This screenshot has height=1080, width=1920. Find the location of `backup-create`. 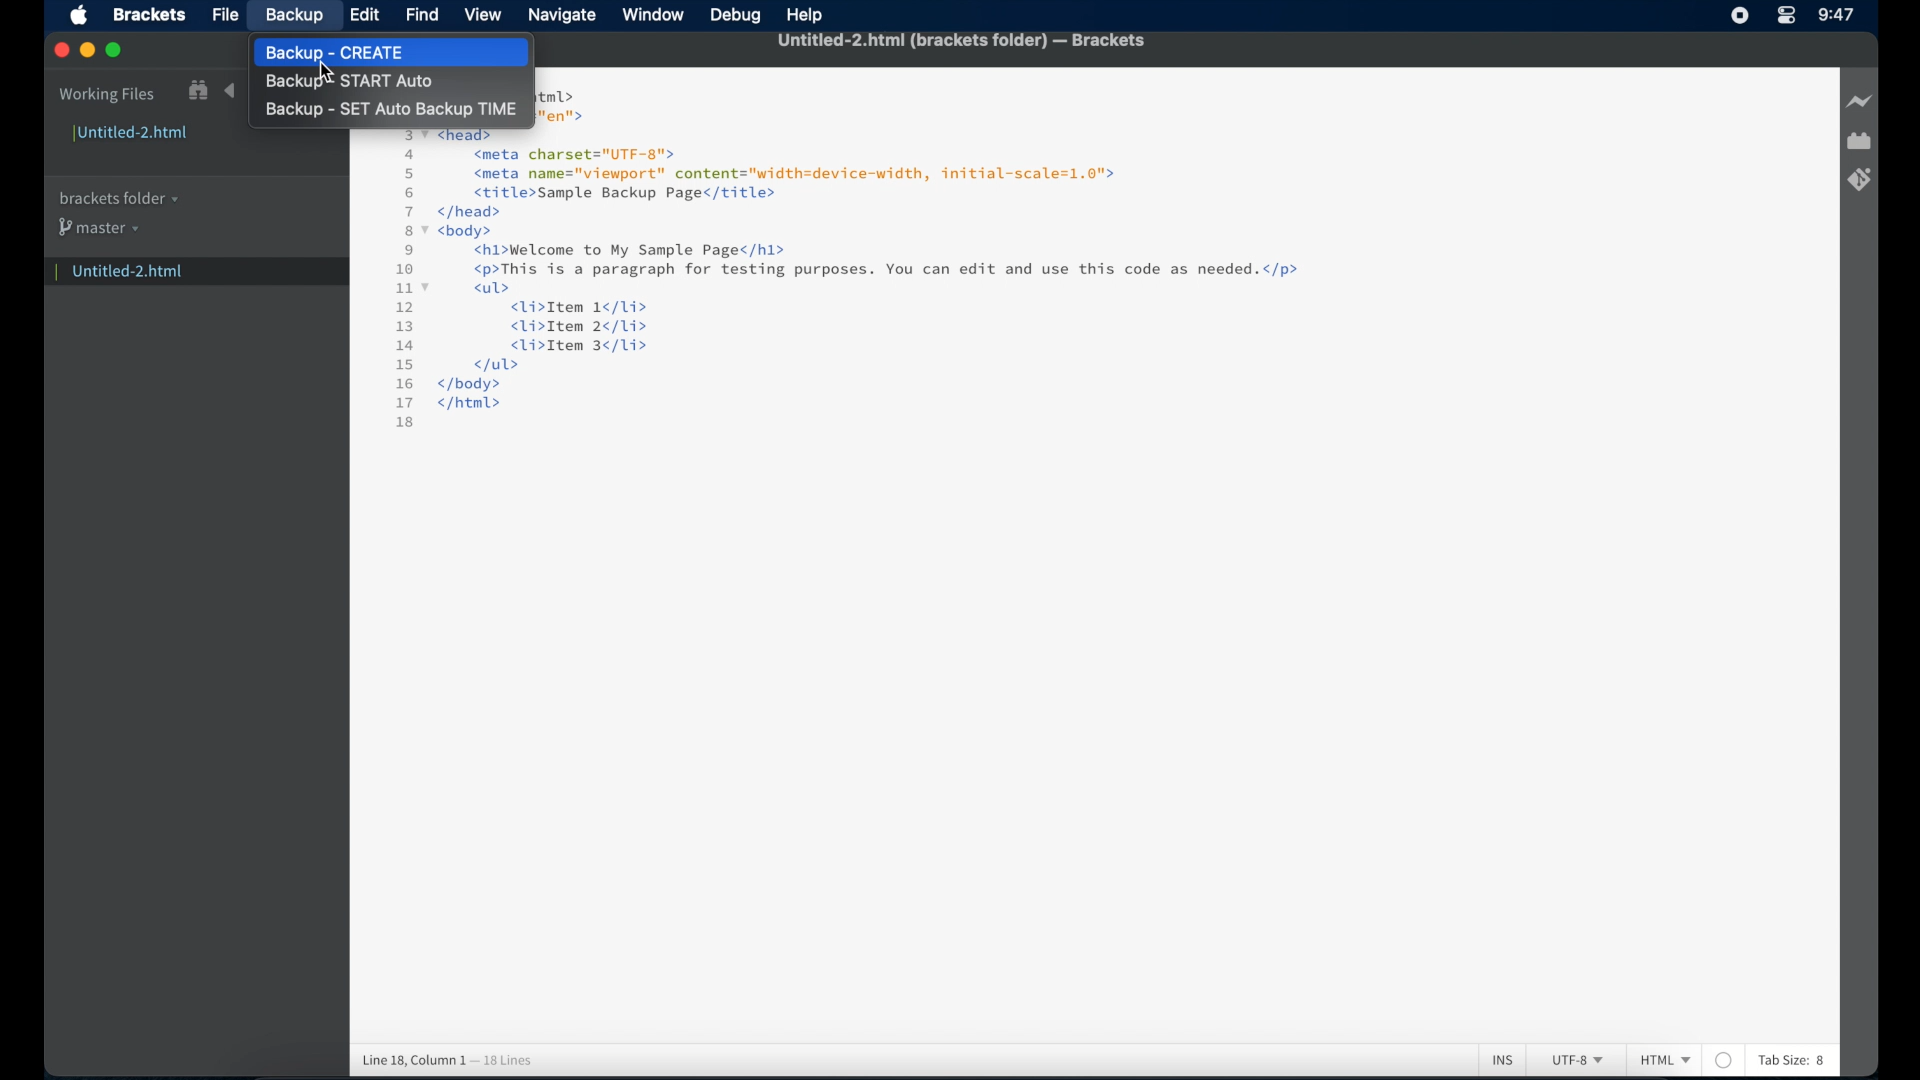

backup-create is located at coordinates (366, 51).